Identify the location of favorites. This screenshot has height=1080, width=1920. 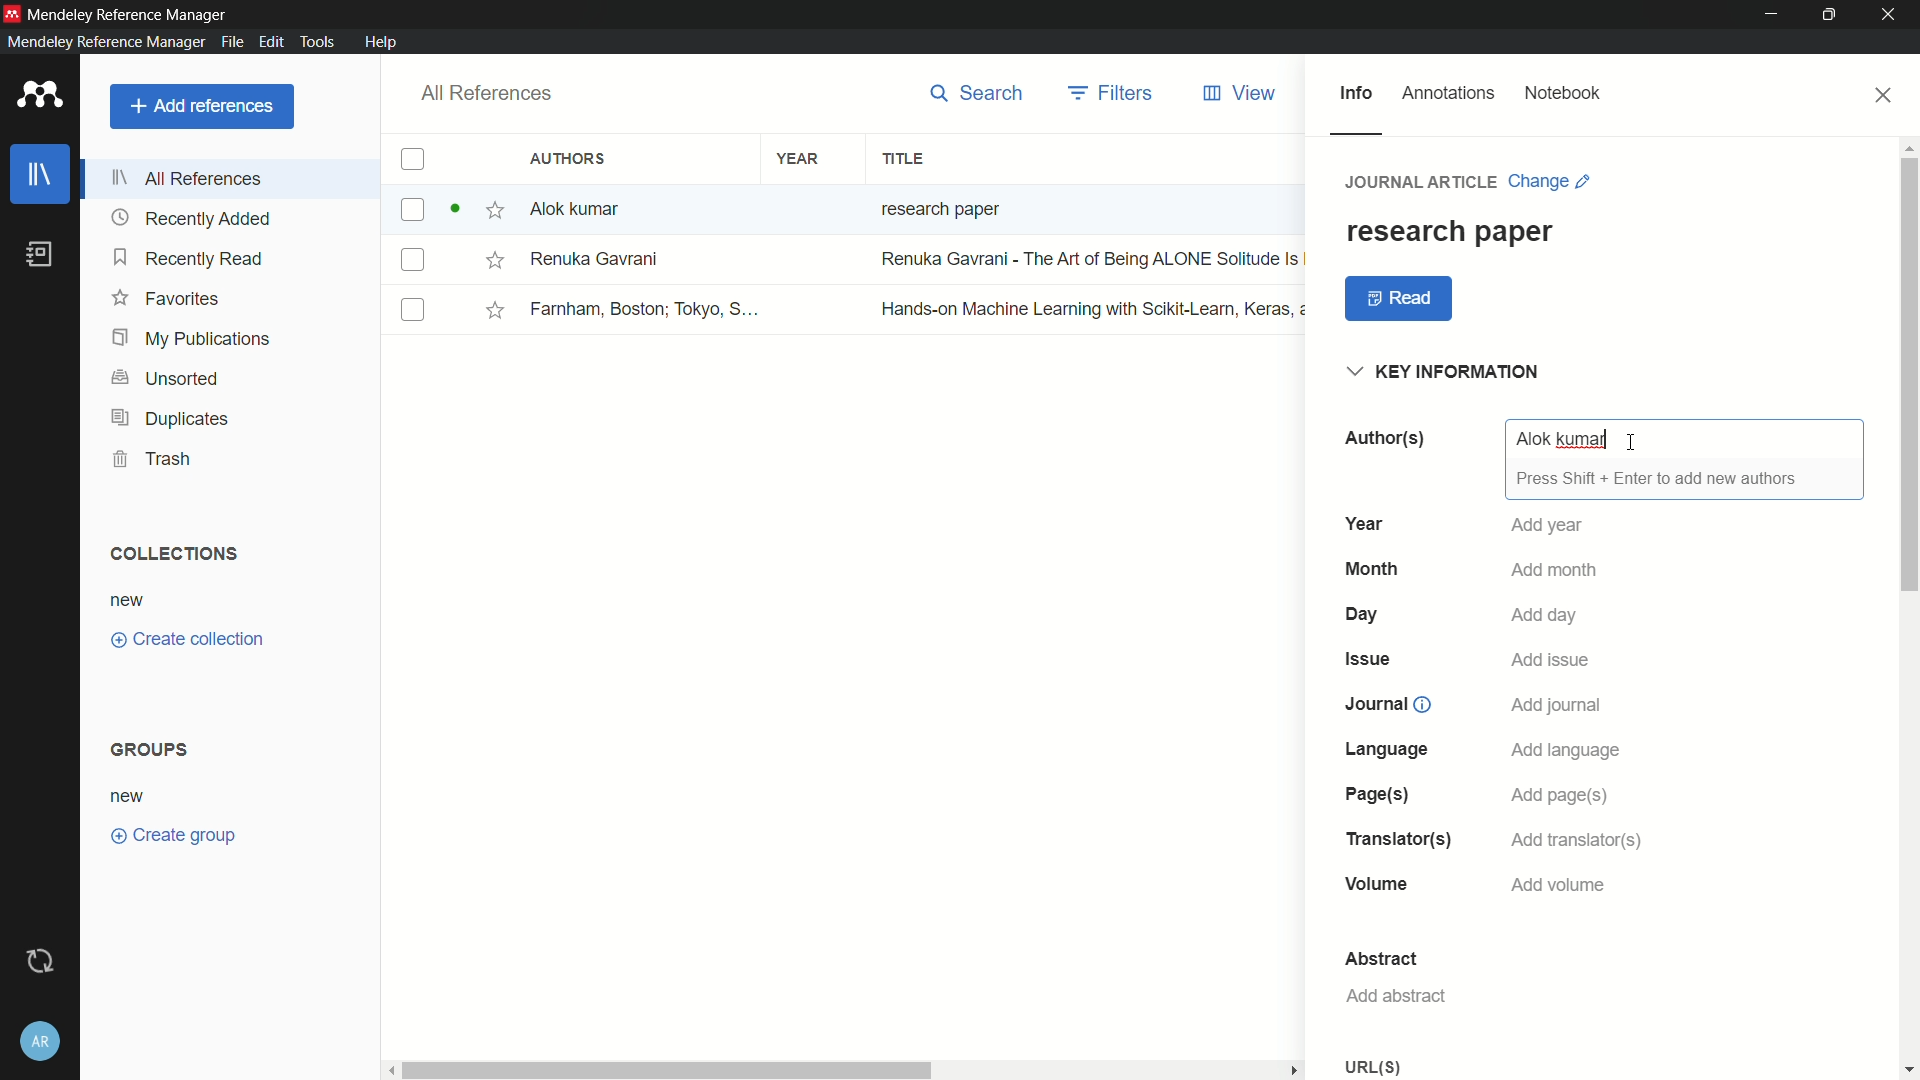
(165, 297).